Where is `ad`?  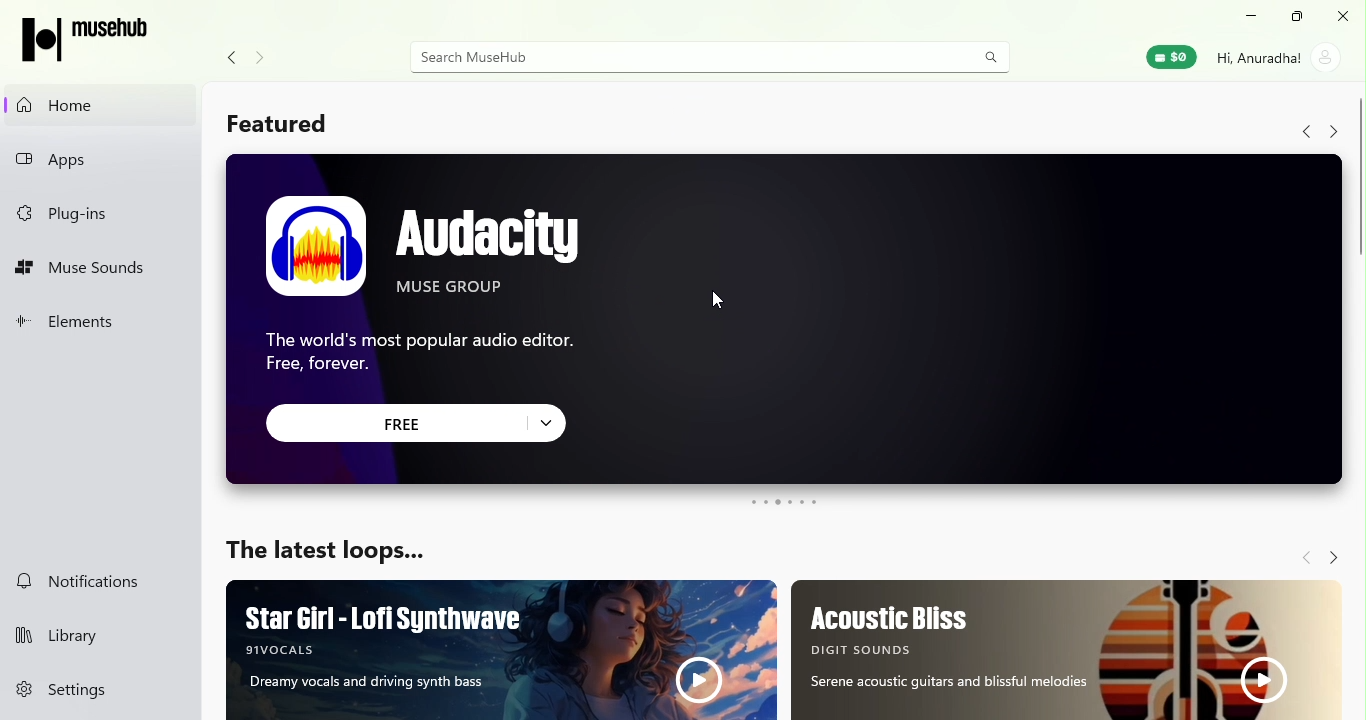
ad is located at coordinates (503, 647).